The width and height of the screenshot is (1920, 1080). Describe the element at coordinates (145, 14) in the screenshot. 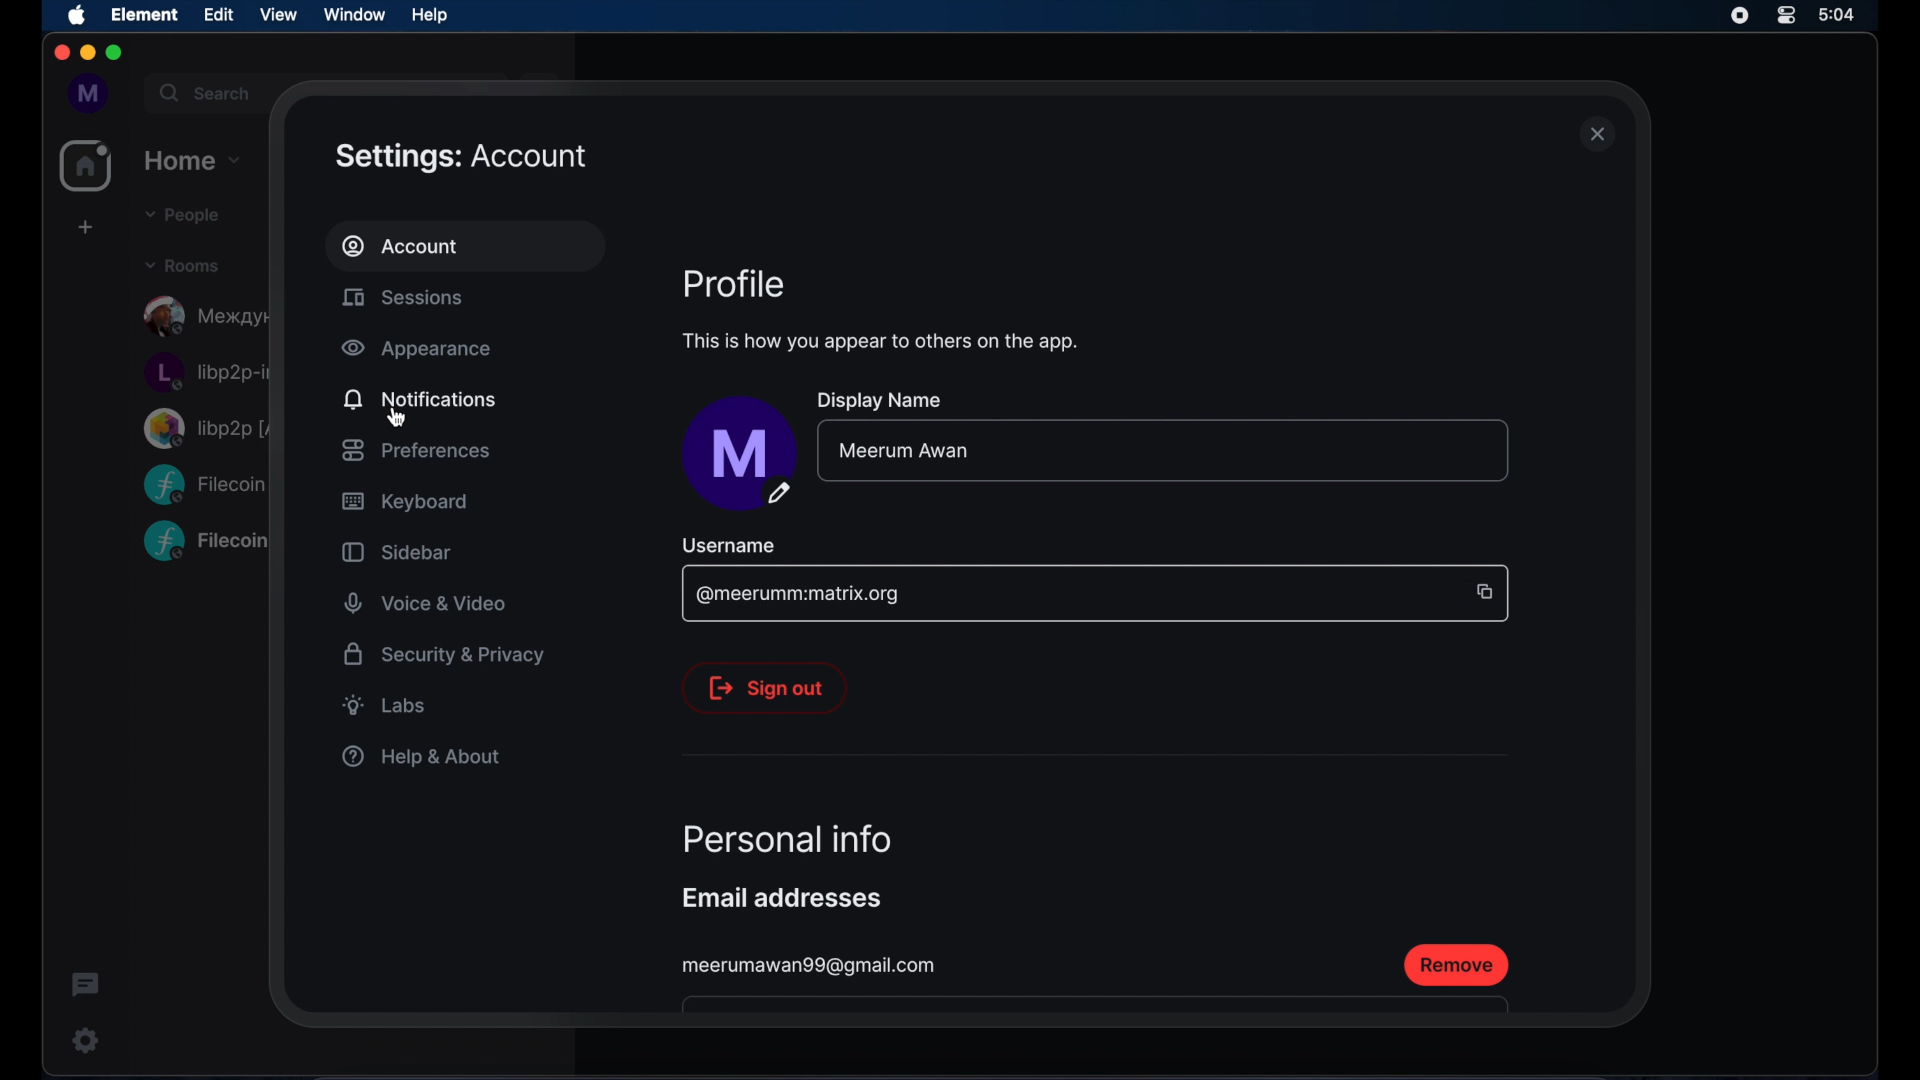

I see `element` at that location.